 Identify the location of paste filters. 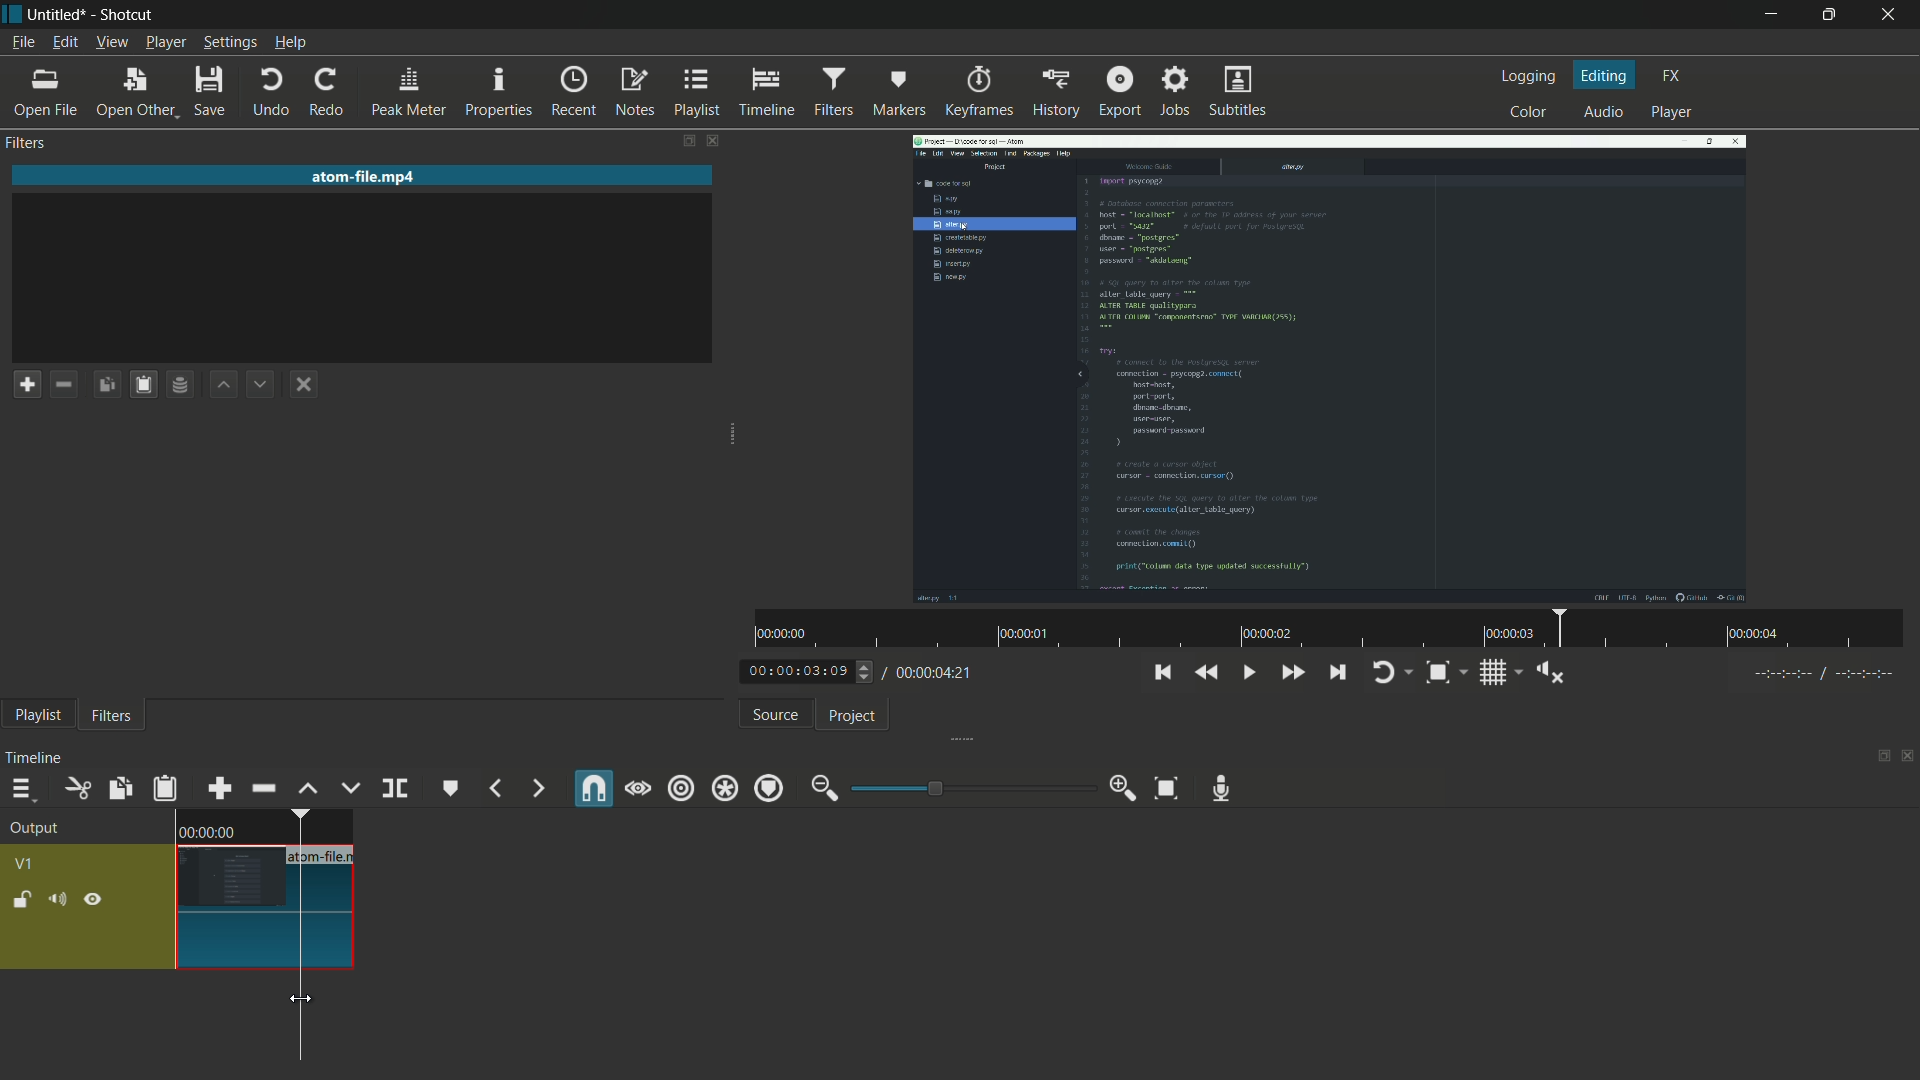
(141, 385).